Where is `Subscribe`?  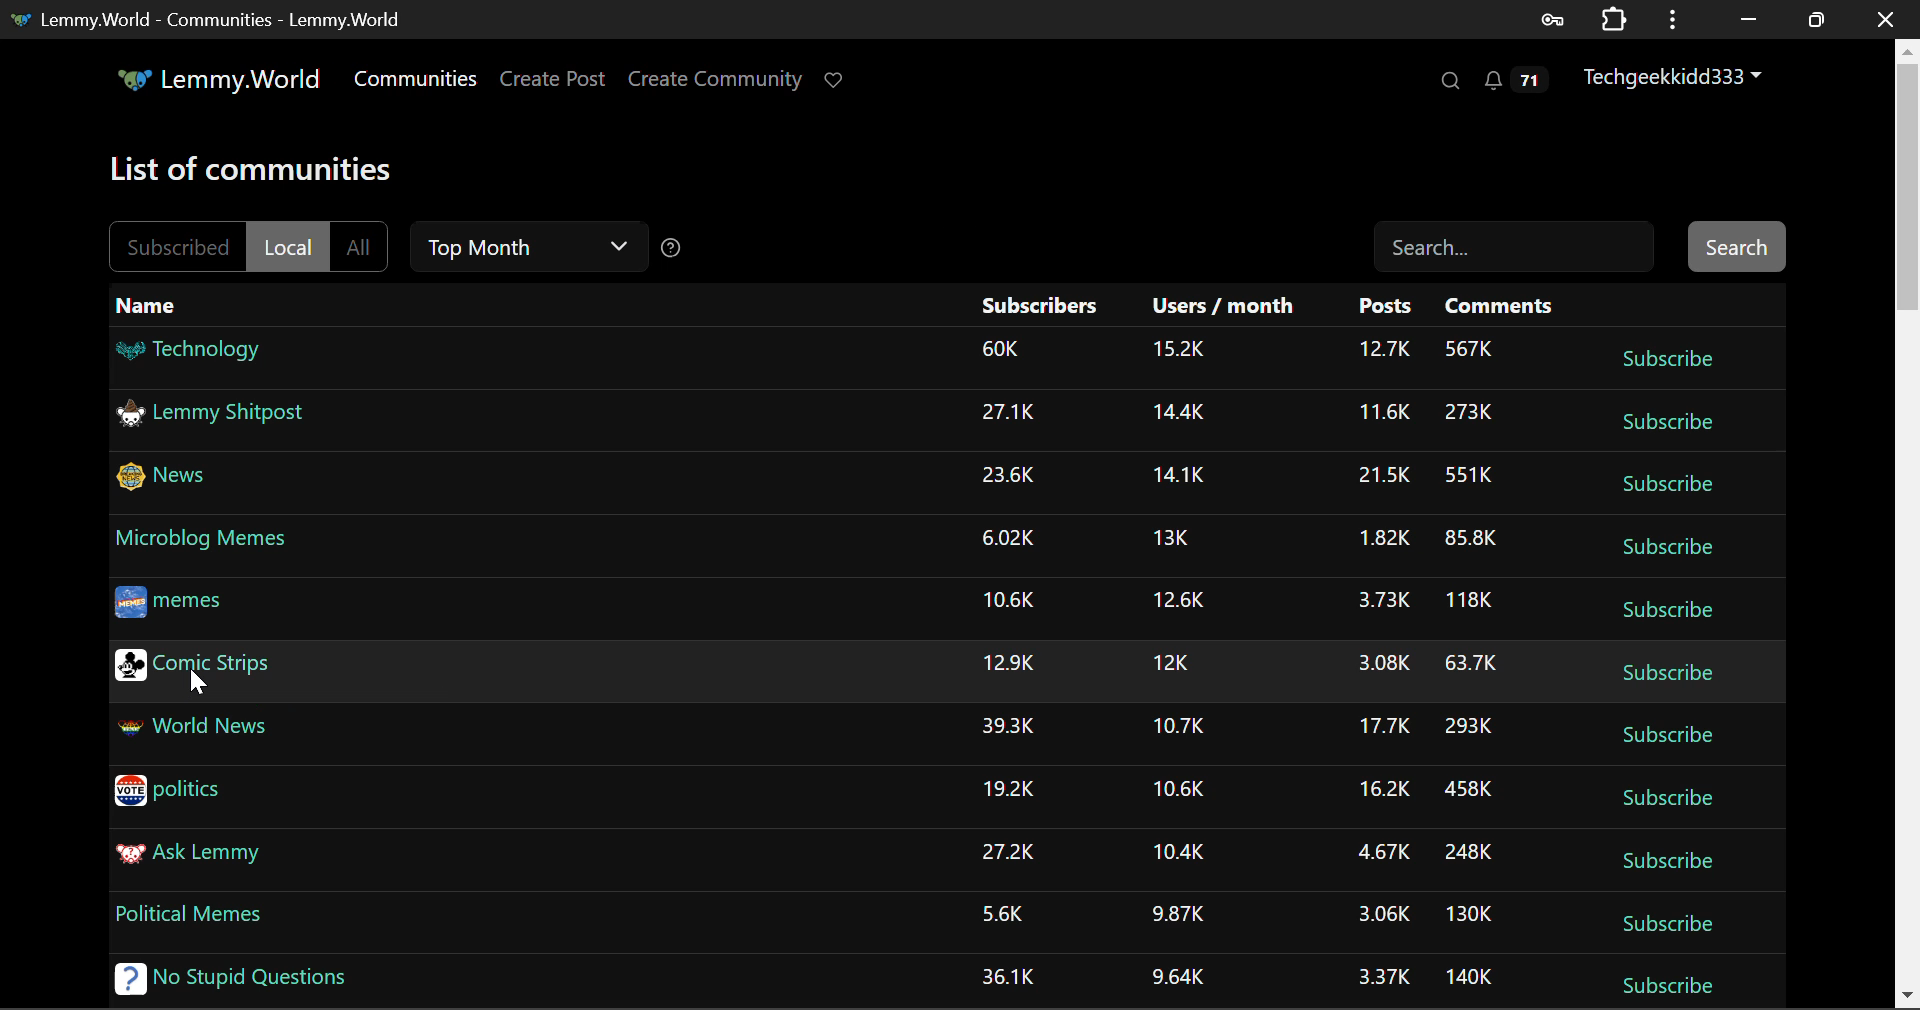
Subscribe is located at coordinates (1670, 802).